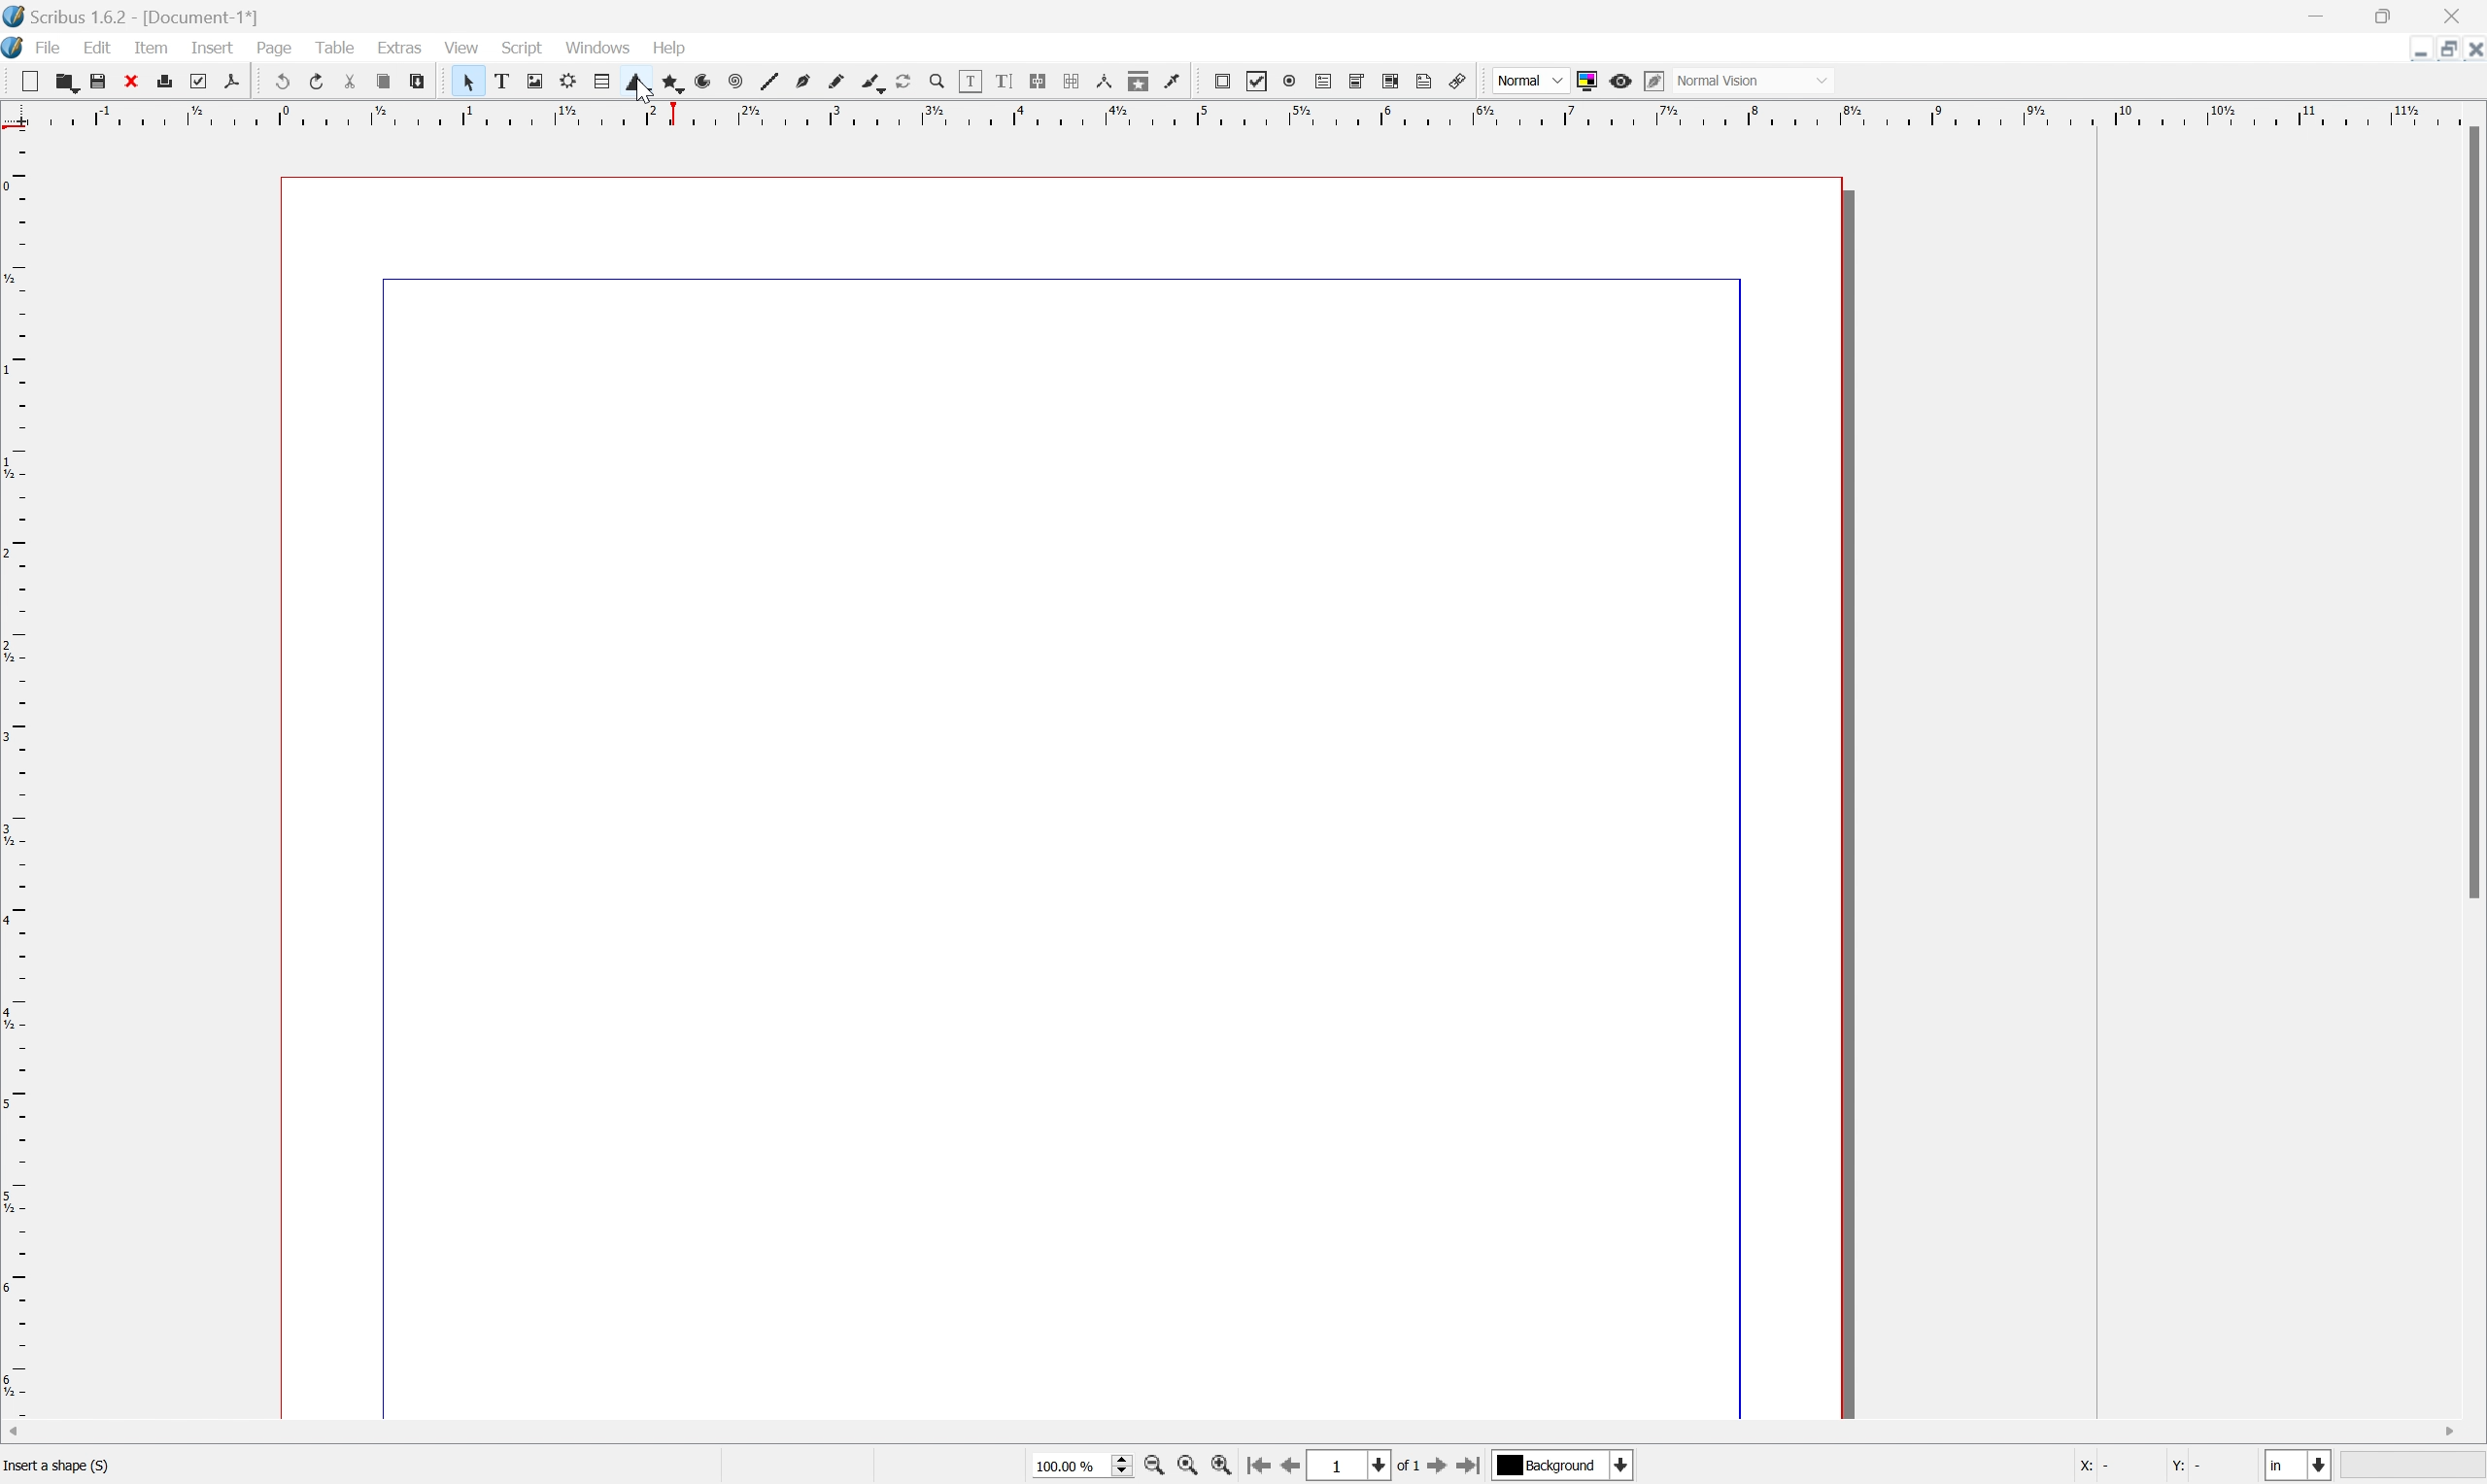 This screenshot has height=1484, width=2487. Describe the element at coordinates (213, 48) in the screenshot. I see `Insert` at that location.